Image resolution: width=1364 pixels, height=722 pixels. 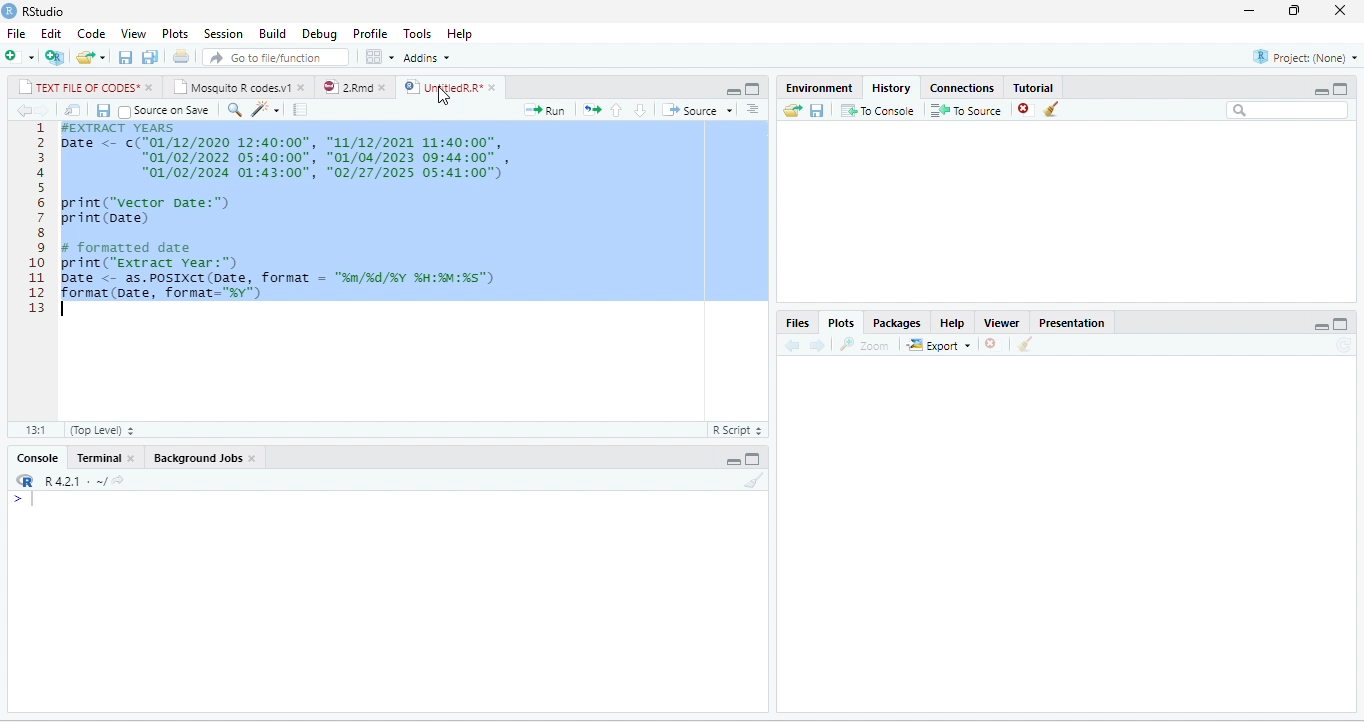 What do you see at coordinates (23, 110) in the screenshot?
I see `back` at bounding box center [23, 110].